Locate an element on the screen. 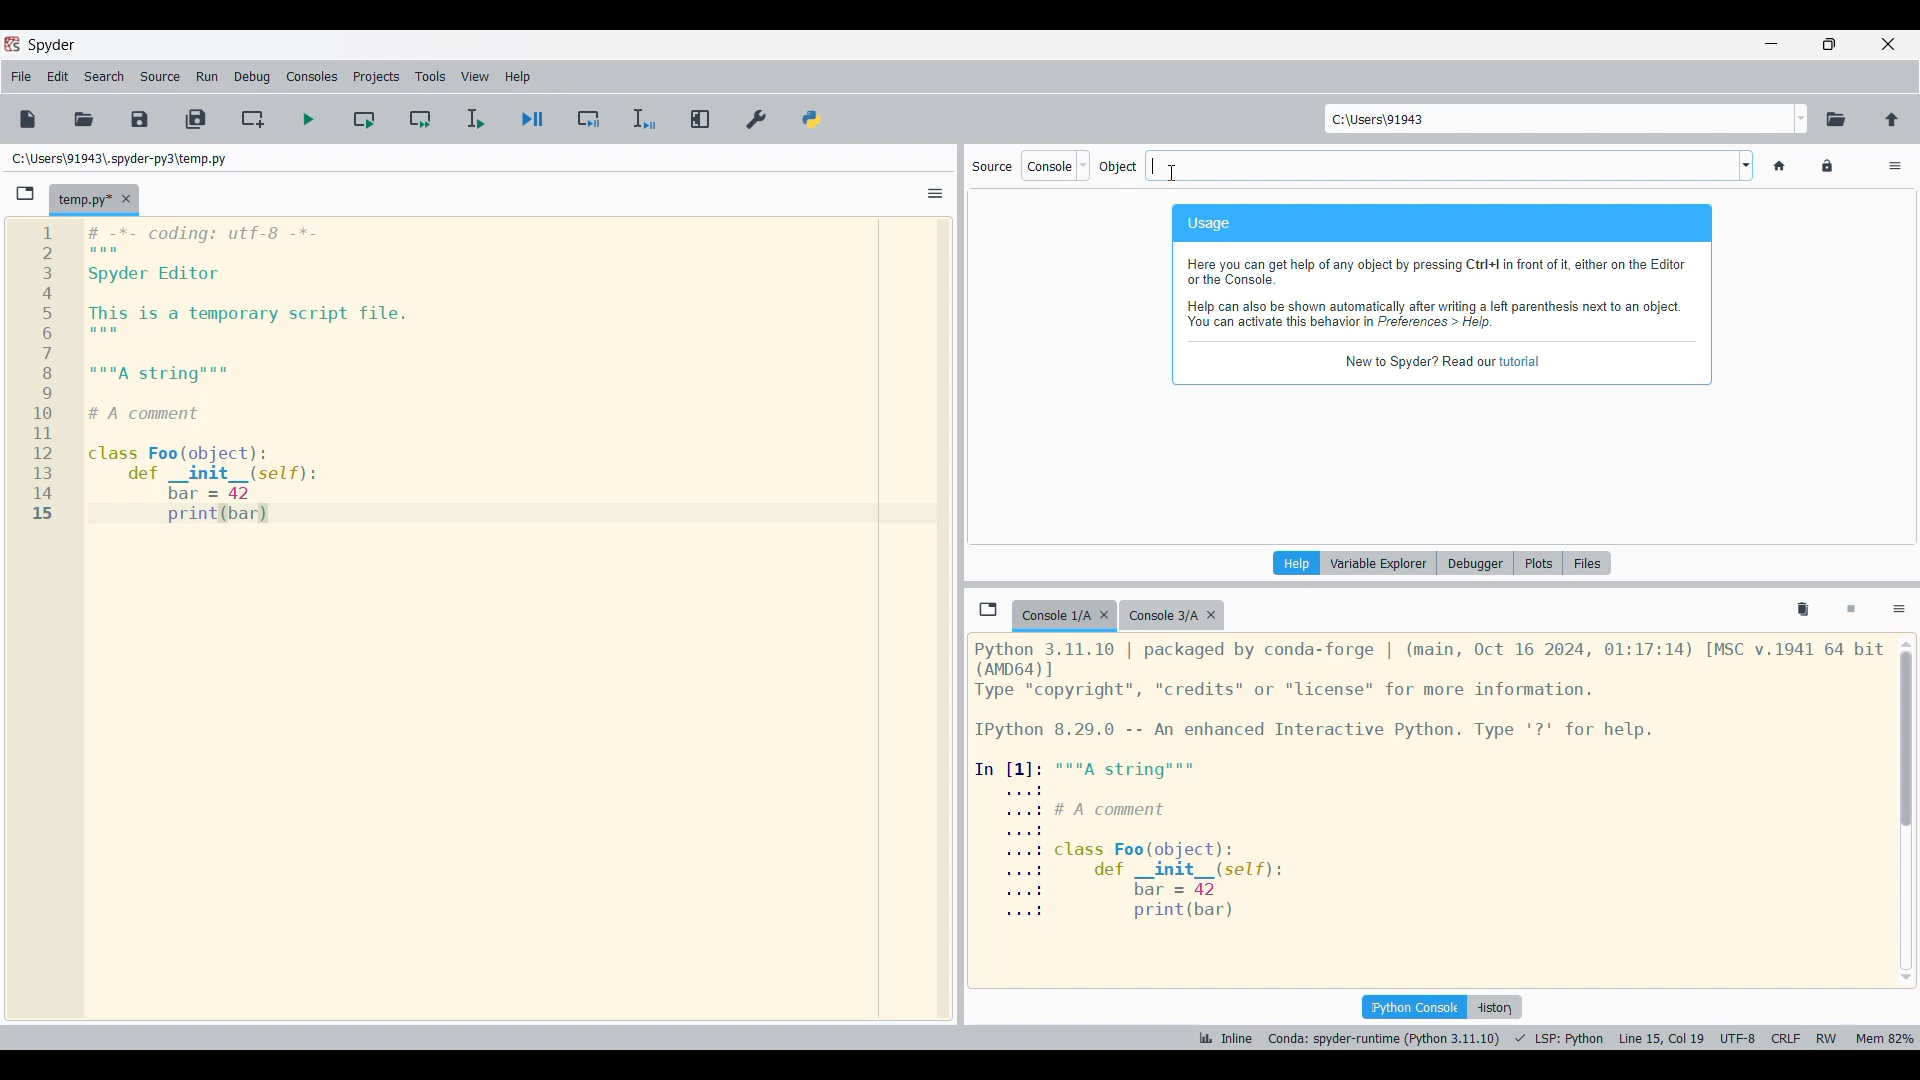  software logo is located at coordinates (13, 44).